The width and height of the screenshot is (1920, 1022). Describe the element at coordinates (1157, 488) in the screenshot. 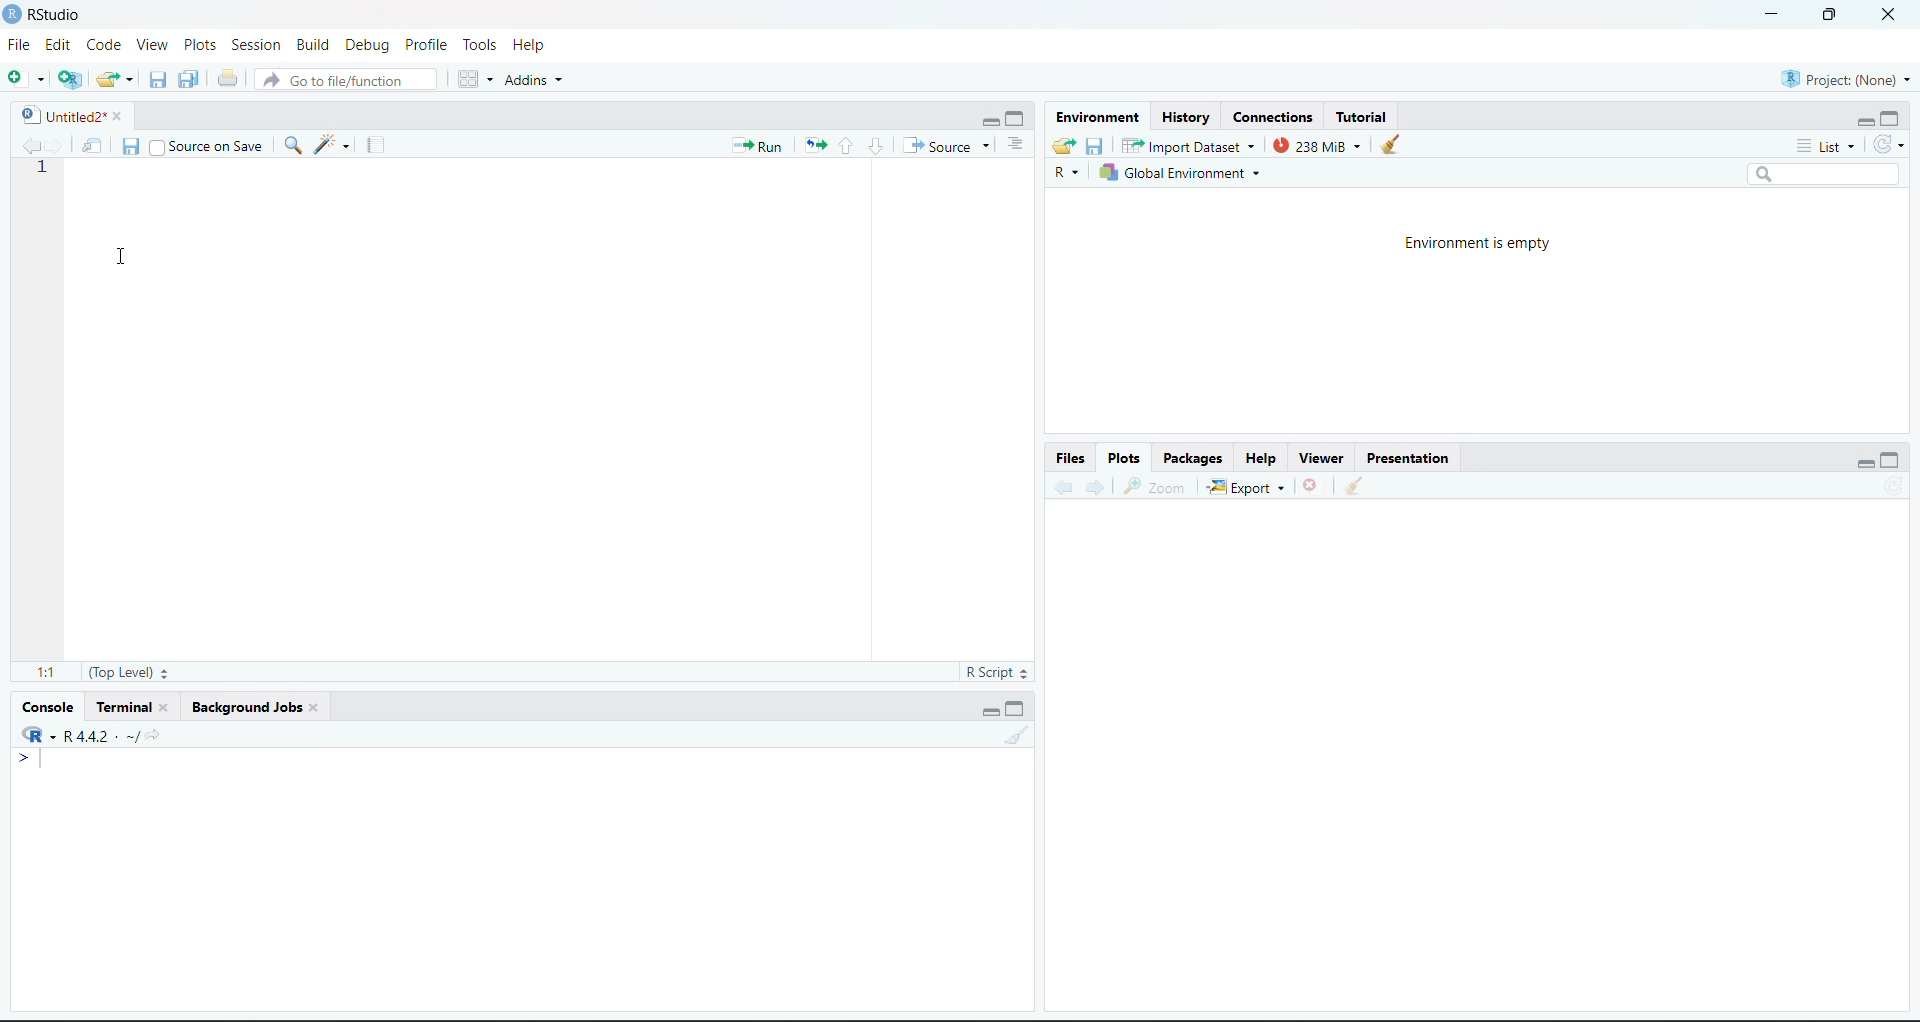

I see `Zoom` at that location.